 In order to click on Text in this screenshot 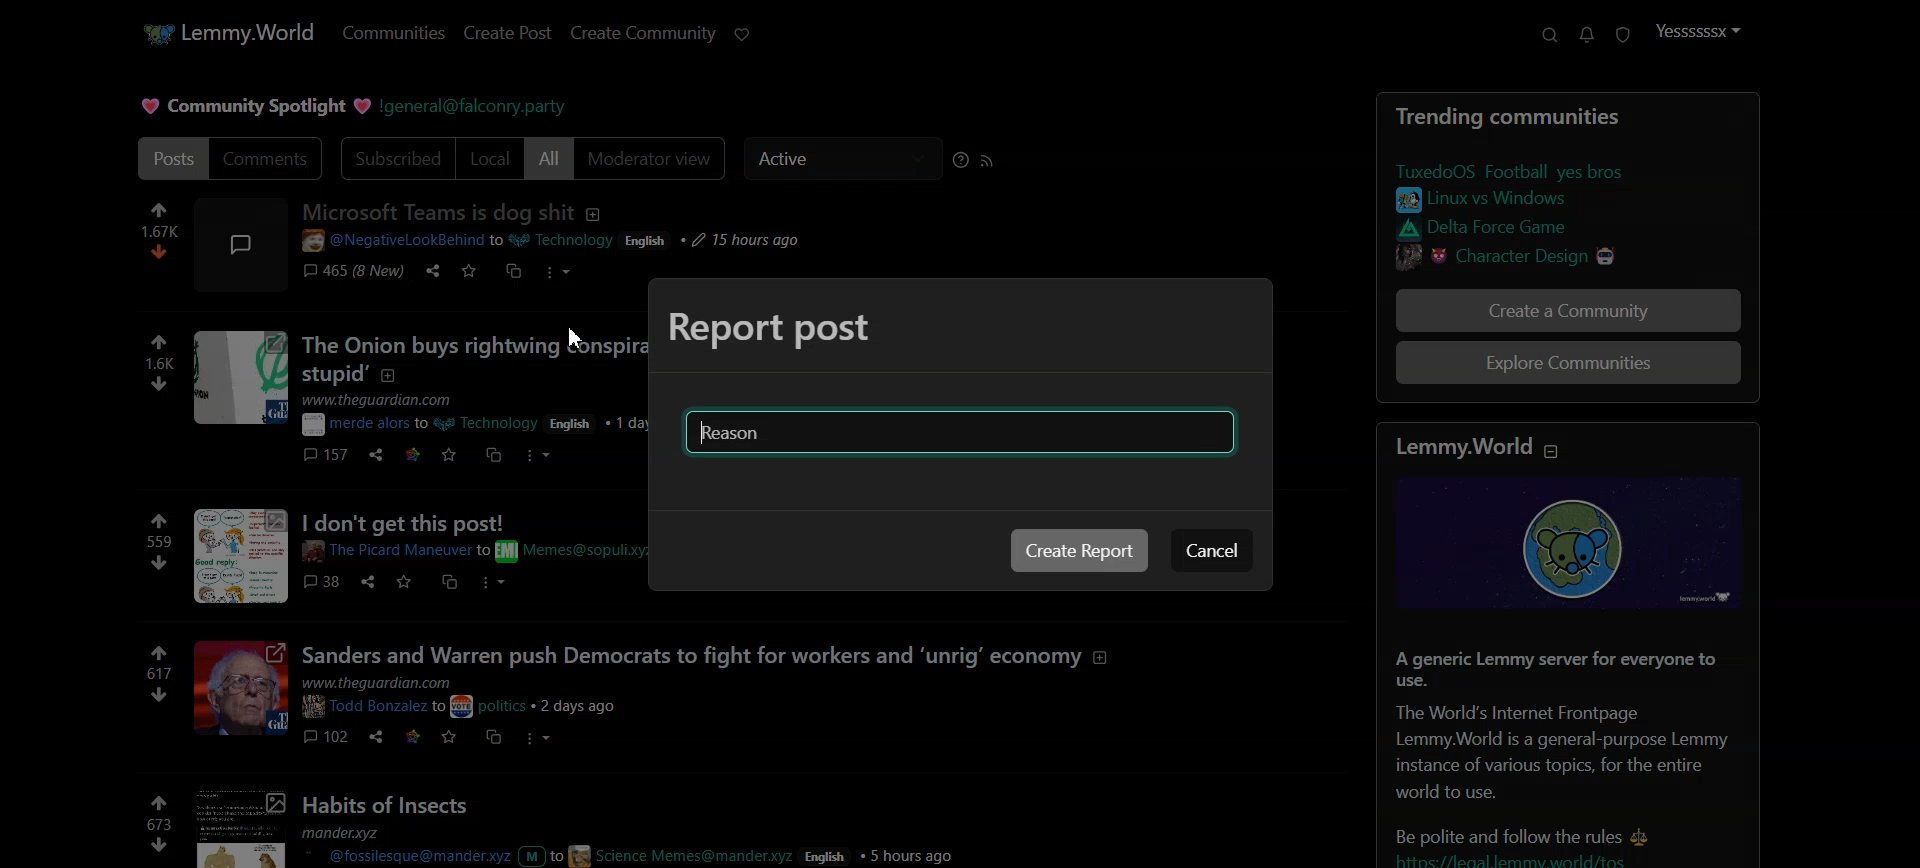, I will do `click(252, 106)`.